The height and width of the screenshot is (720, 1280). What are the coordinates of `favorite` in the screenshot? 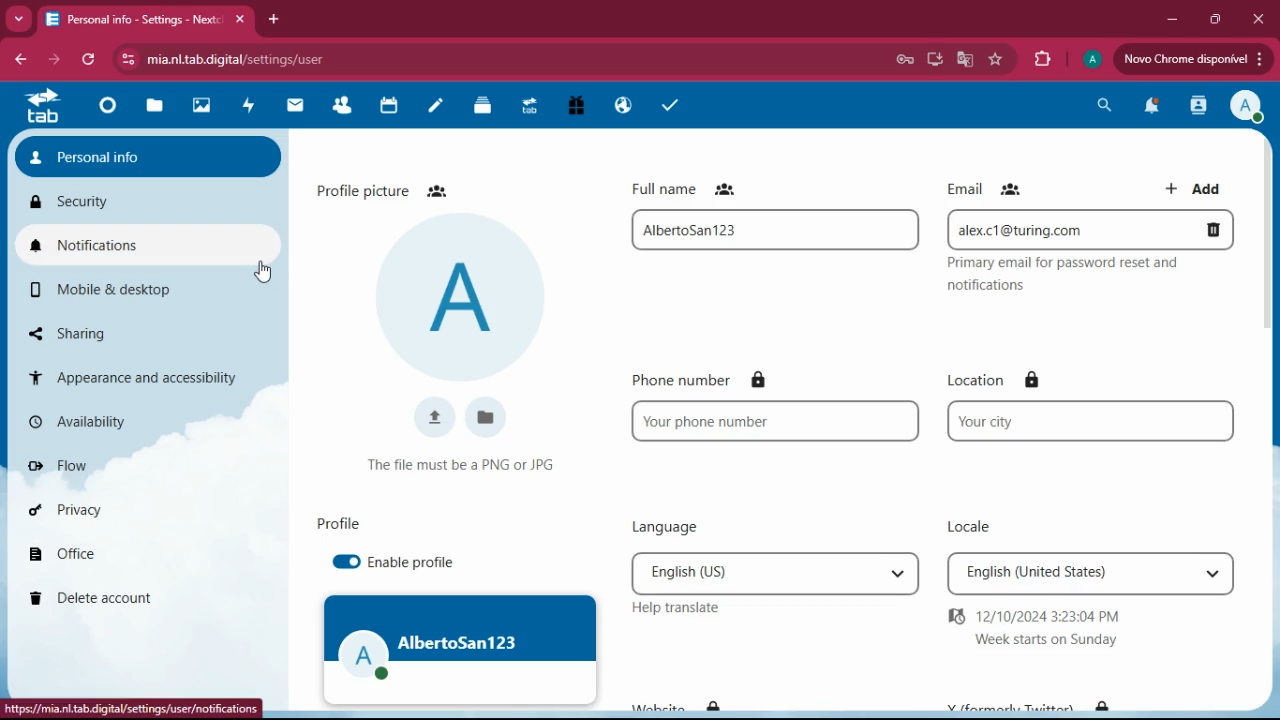 It's located at (996, 61).